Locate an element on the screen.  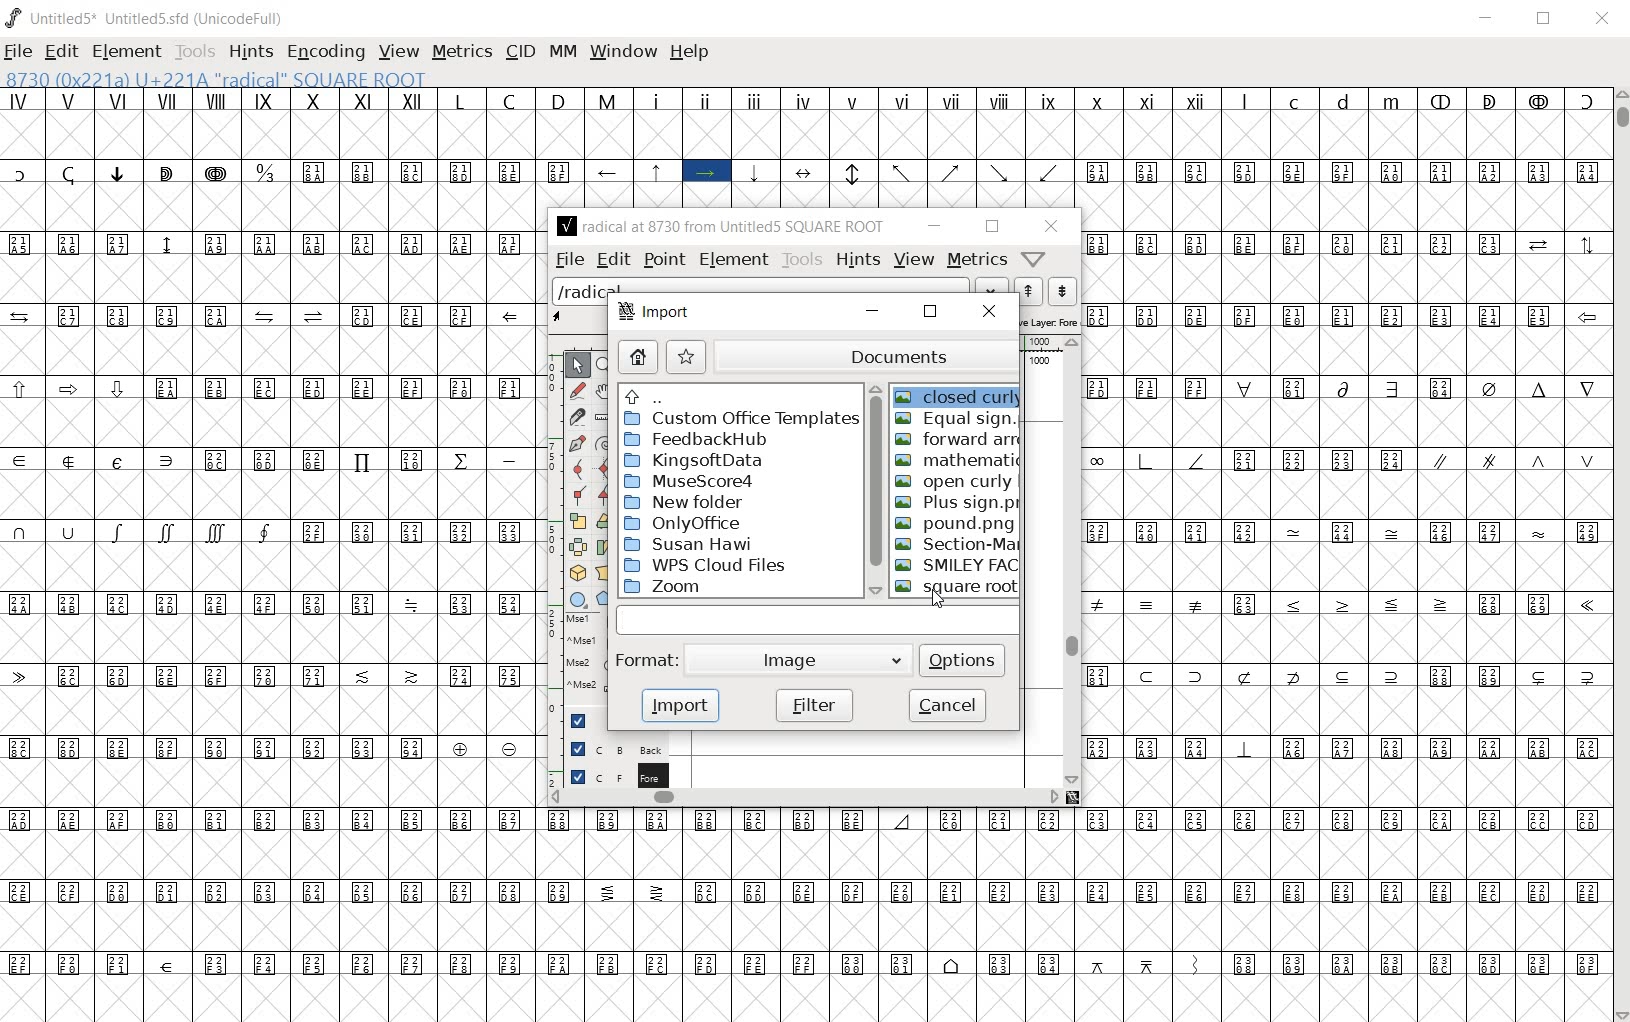
pound.png is located at coordinates (957, 524).